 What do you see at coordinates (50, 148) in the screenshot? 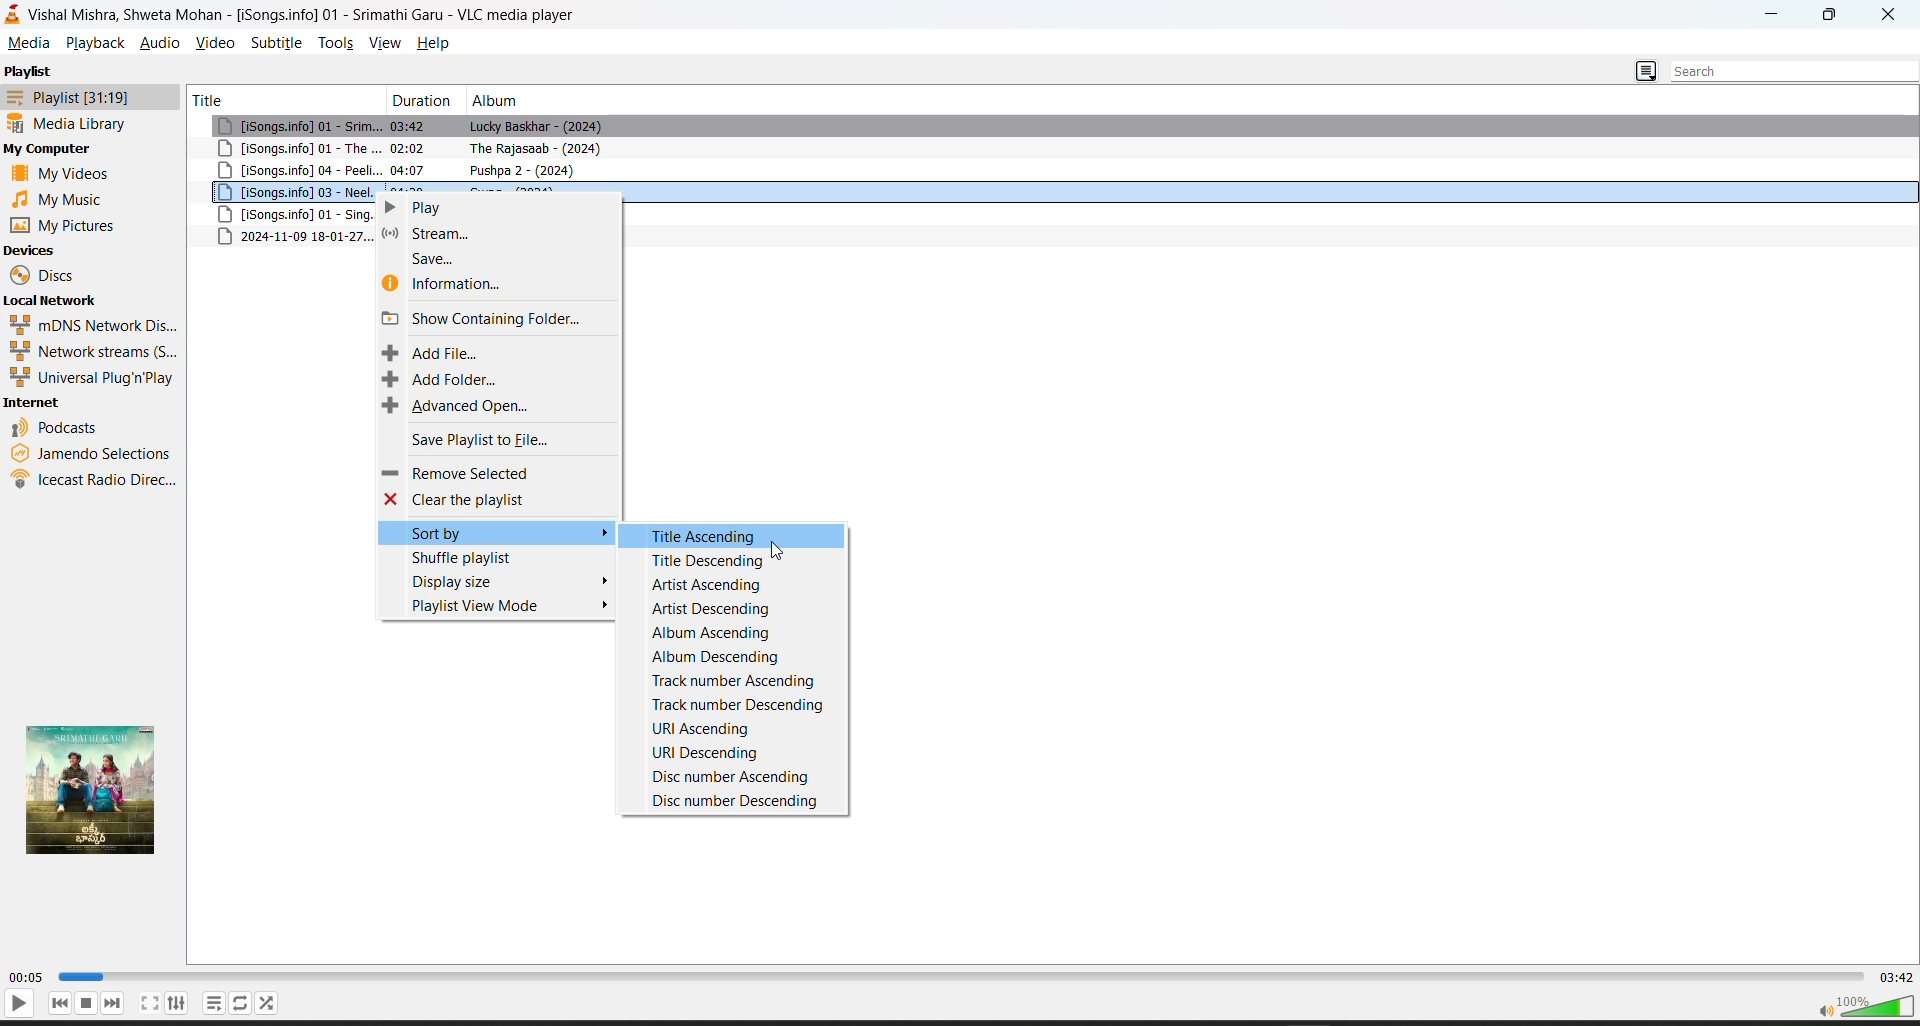
I see `my computer` at bounding box center [50, 148].